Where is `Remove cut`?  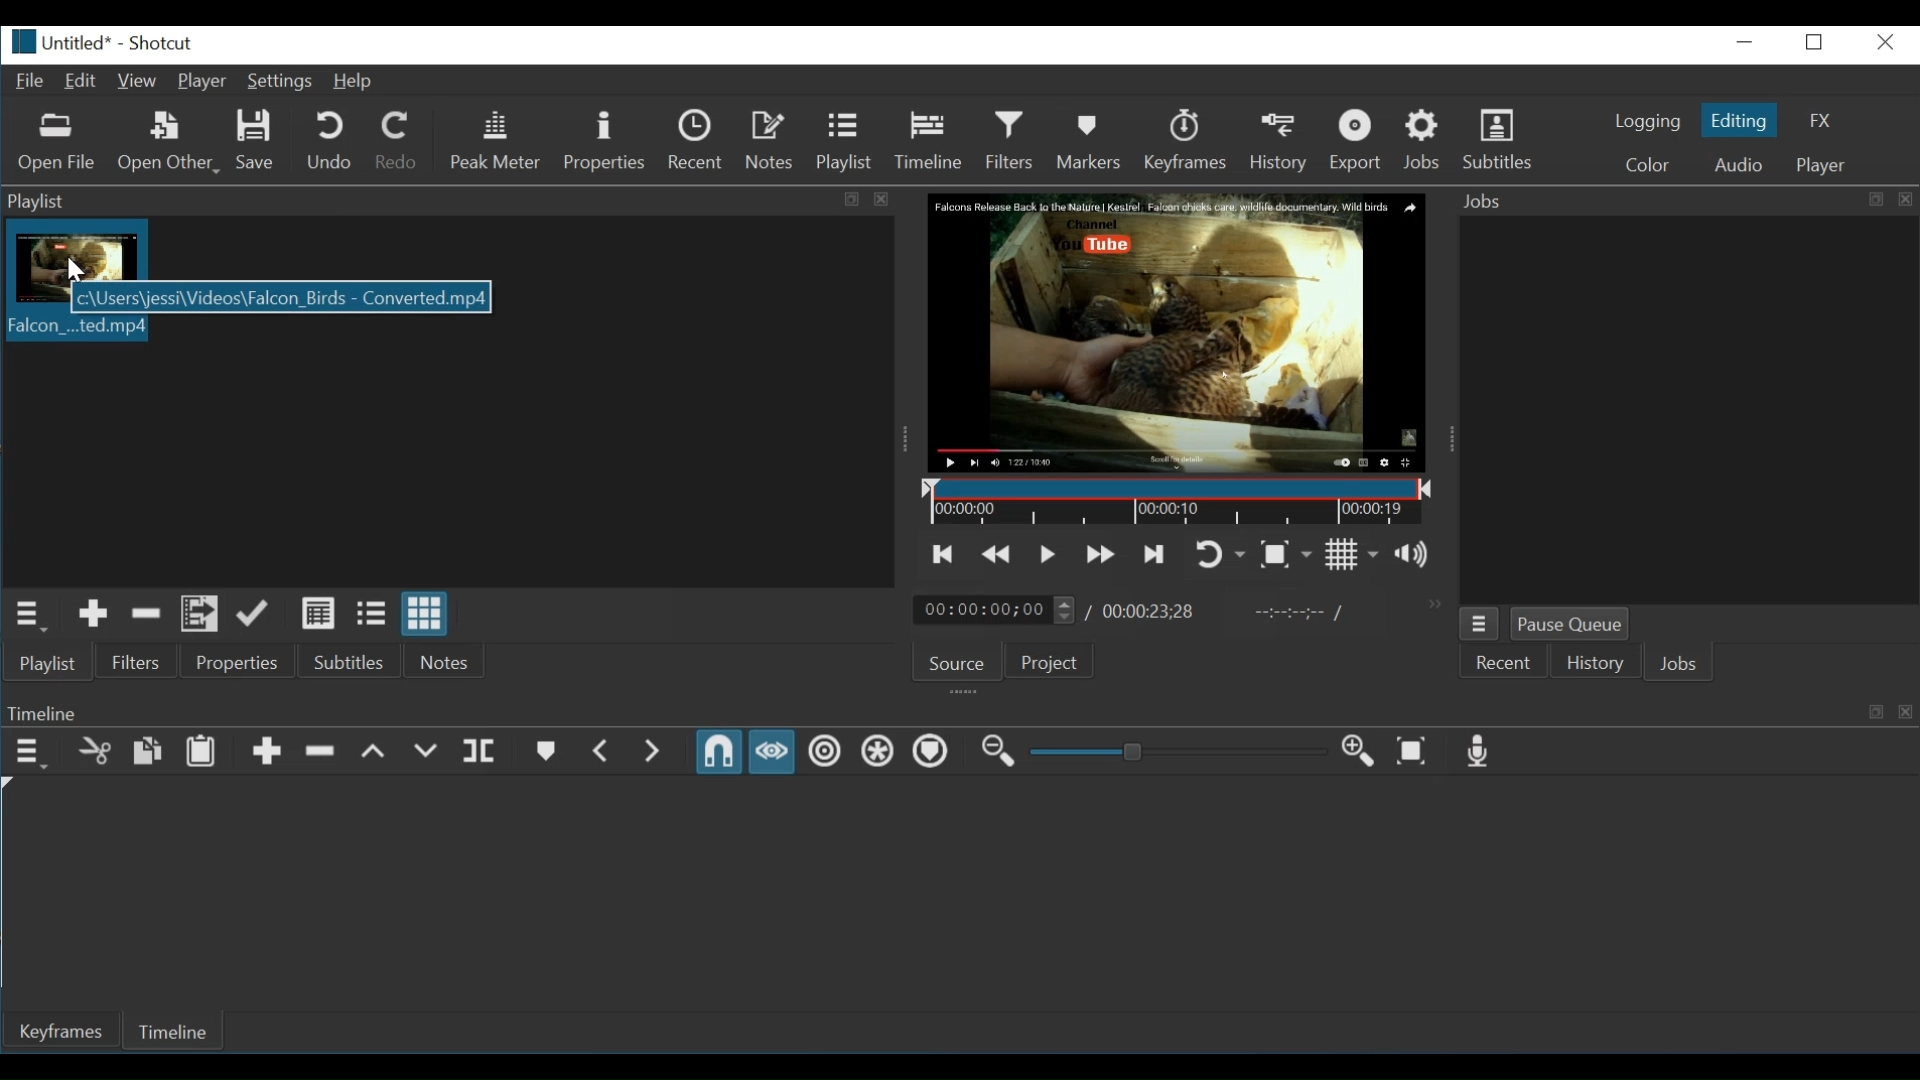
Remove cut is located at coordinates (147, 615).